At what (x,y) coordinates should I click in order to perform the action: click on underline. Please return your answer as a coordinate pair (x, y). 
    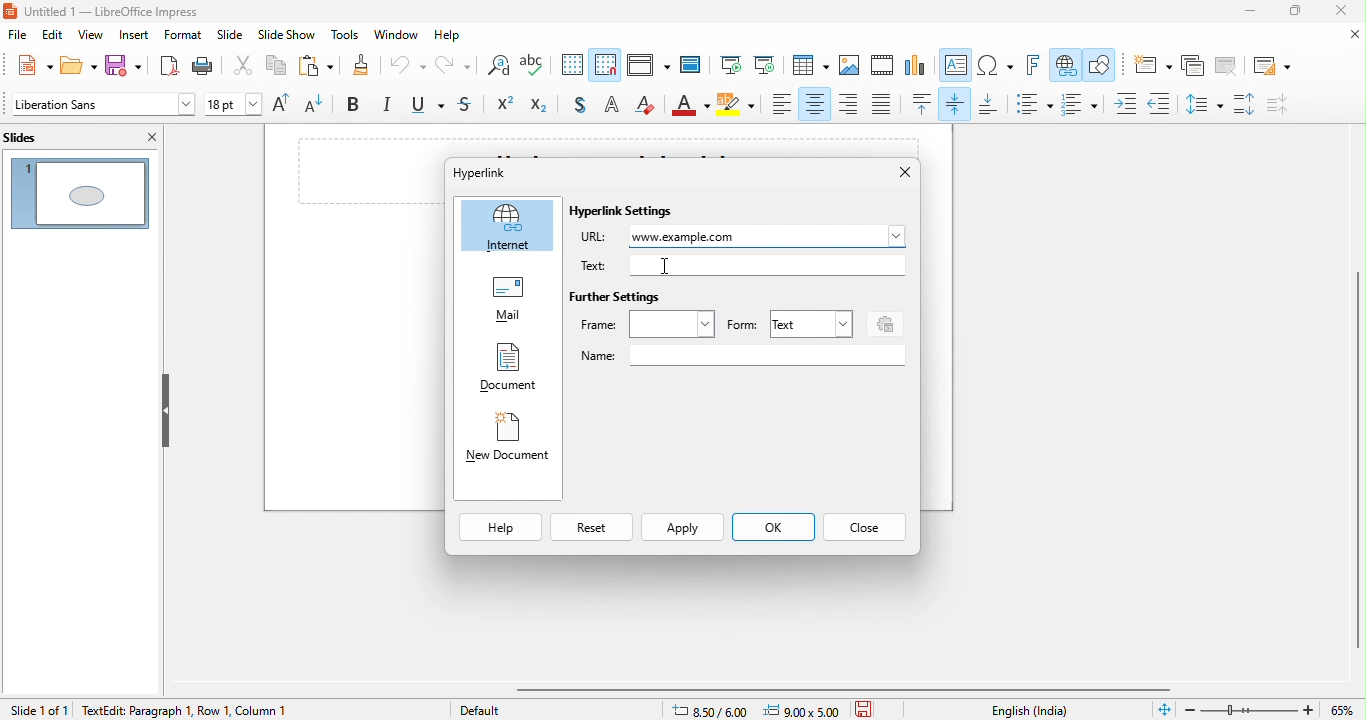
    Looking at the image, I should click on (430, 107).